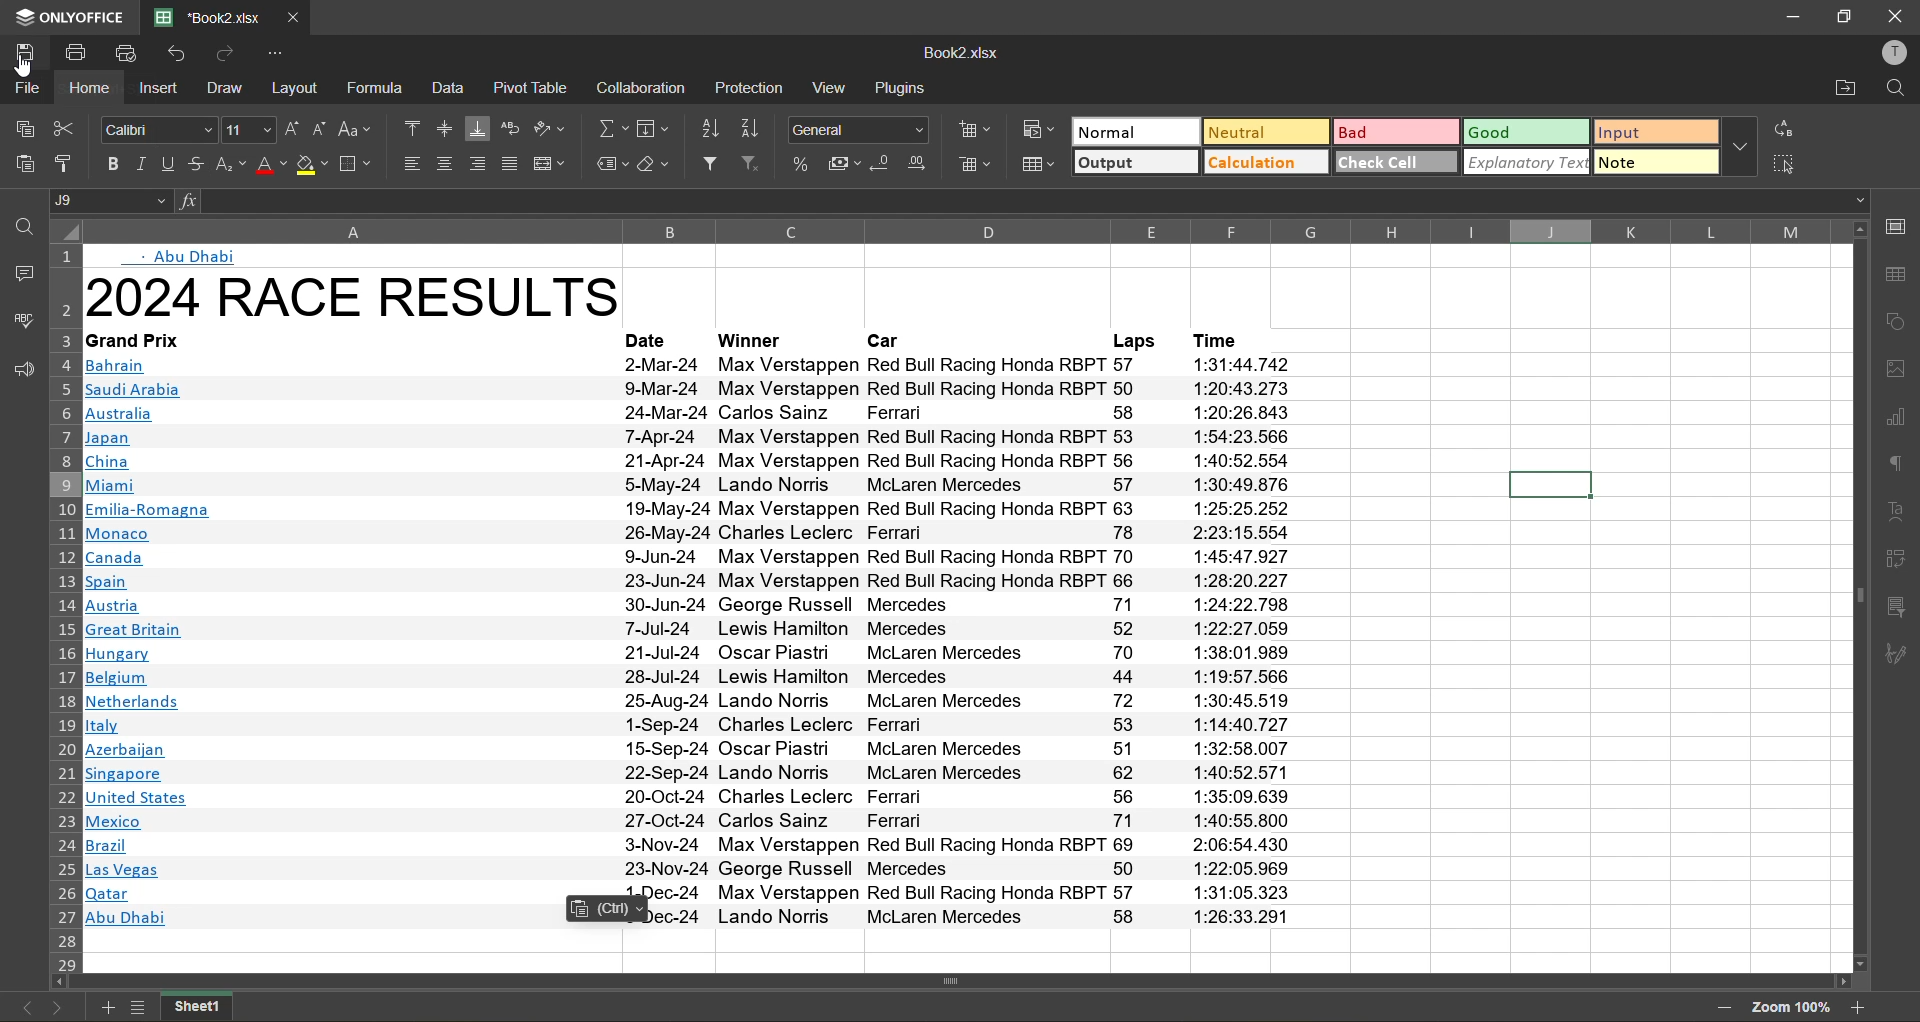 This screenshot has height=1022, width=1920. Describe the element at coordinates (689, 583) in the screenshot. I see `text info` at that location.